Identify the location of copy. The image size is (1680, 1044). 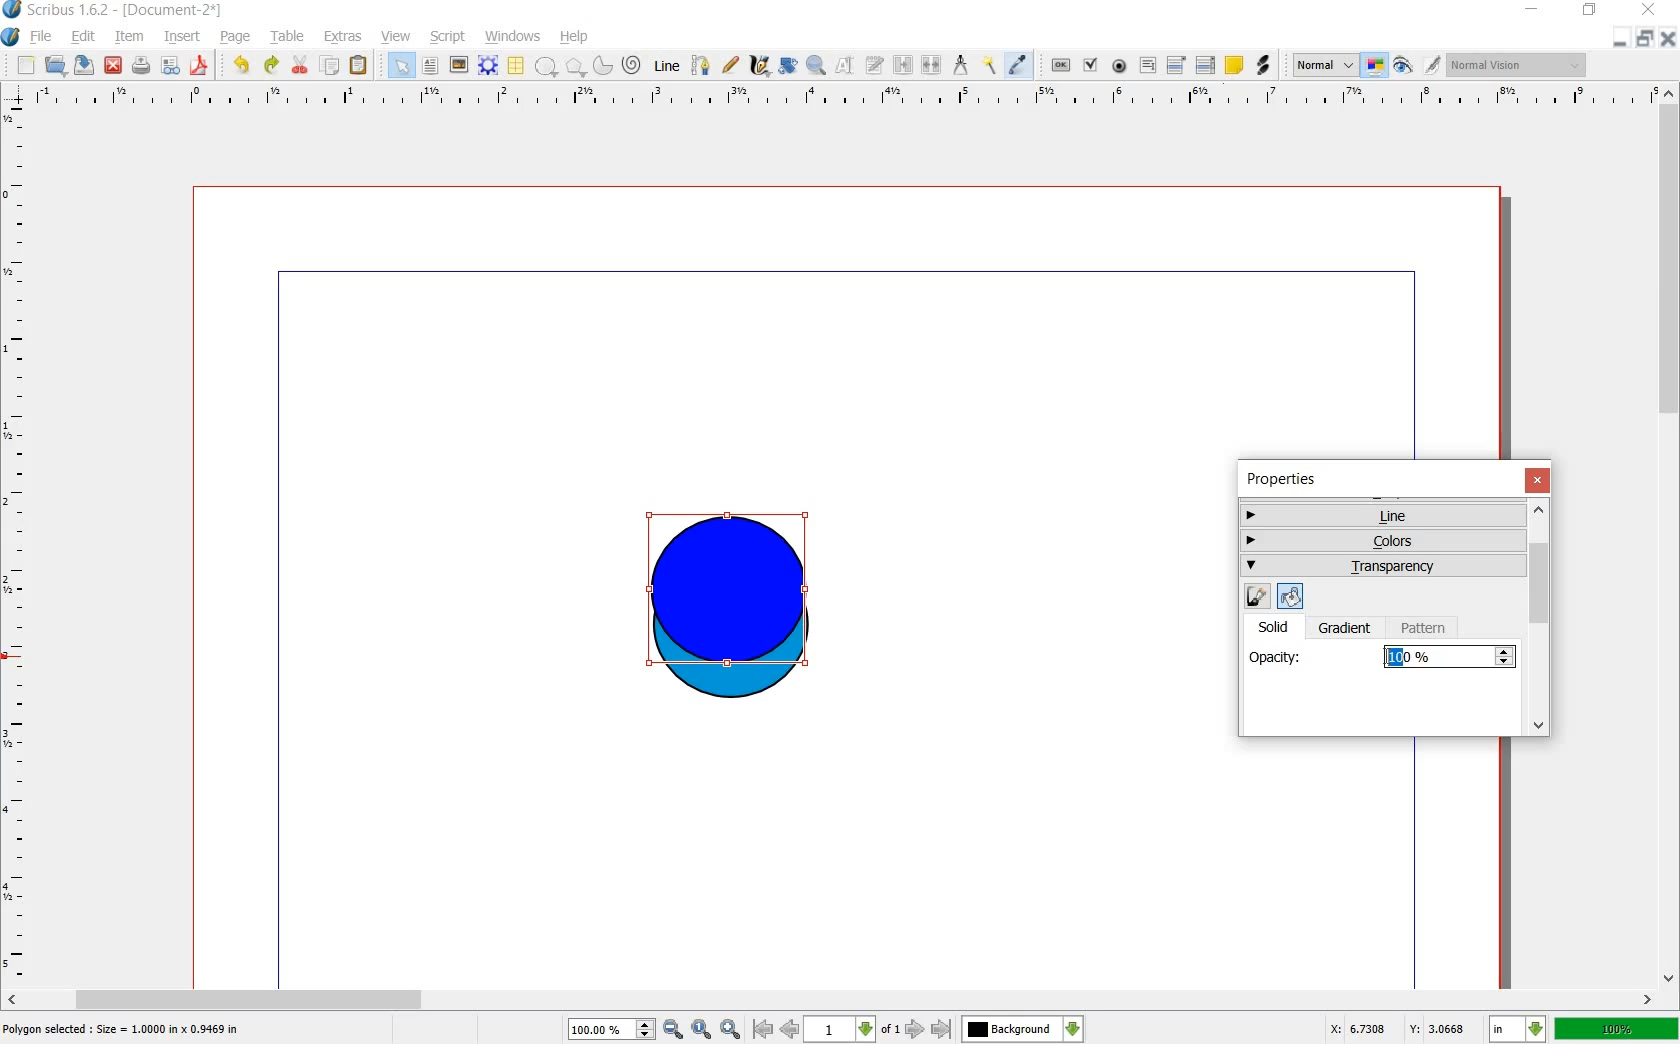
(332, 66).